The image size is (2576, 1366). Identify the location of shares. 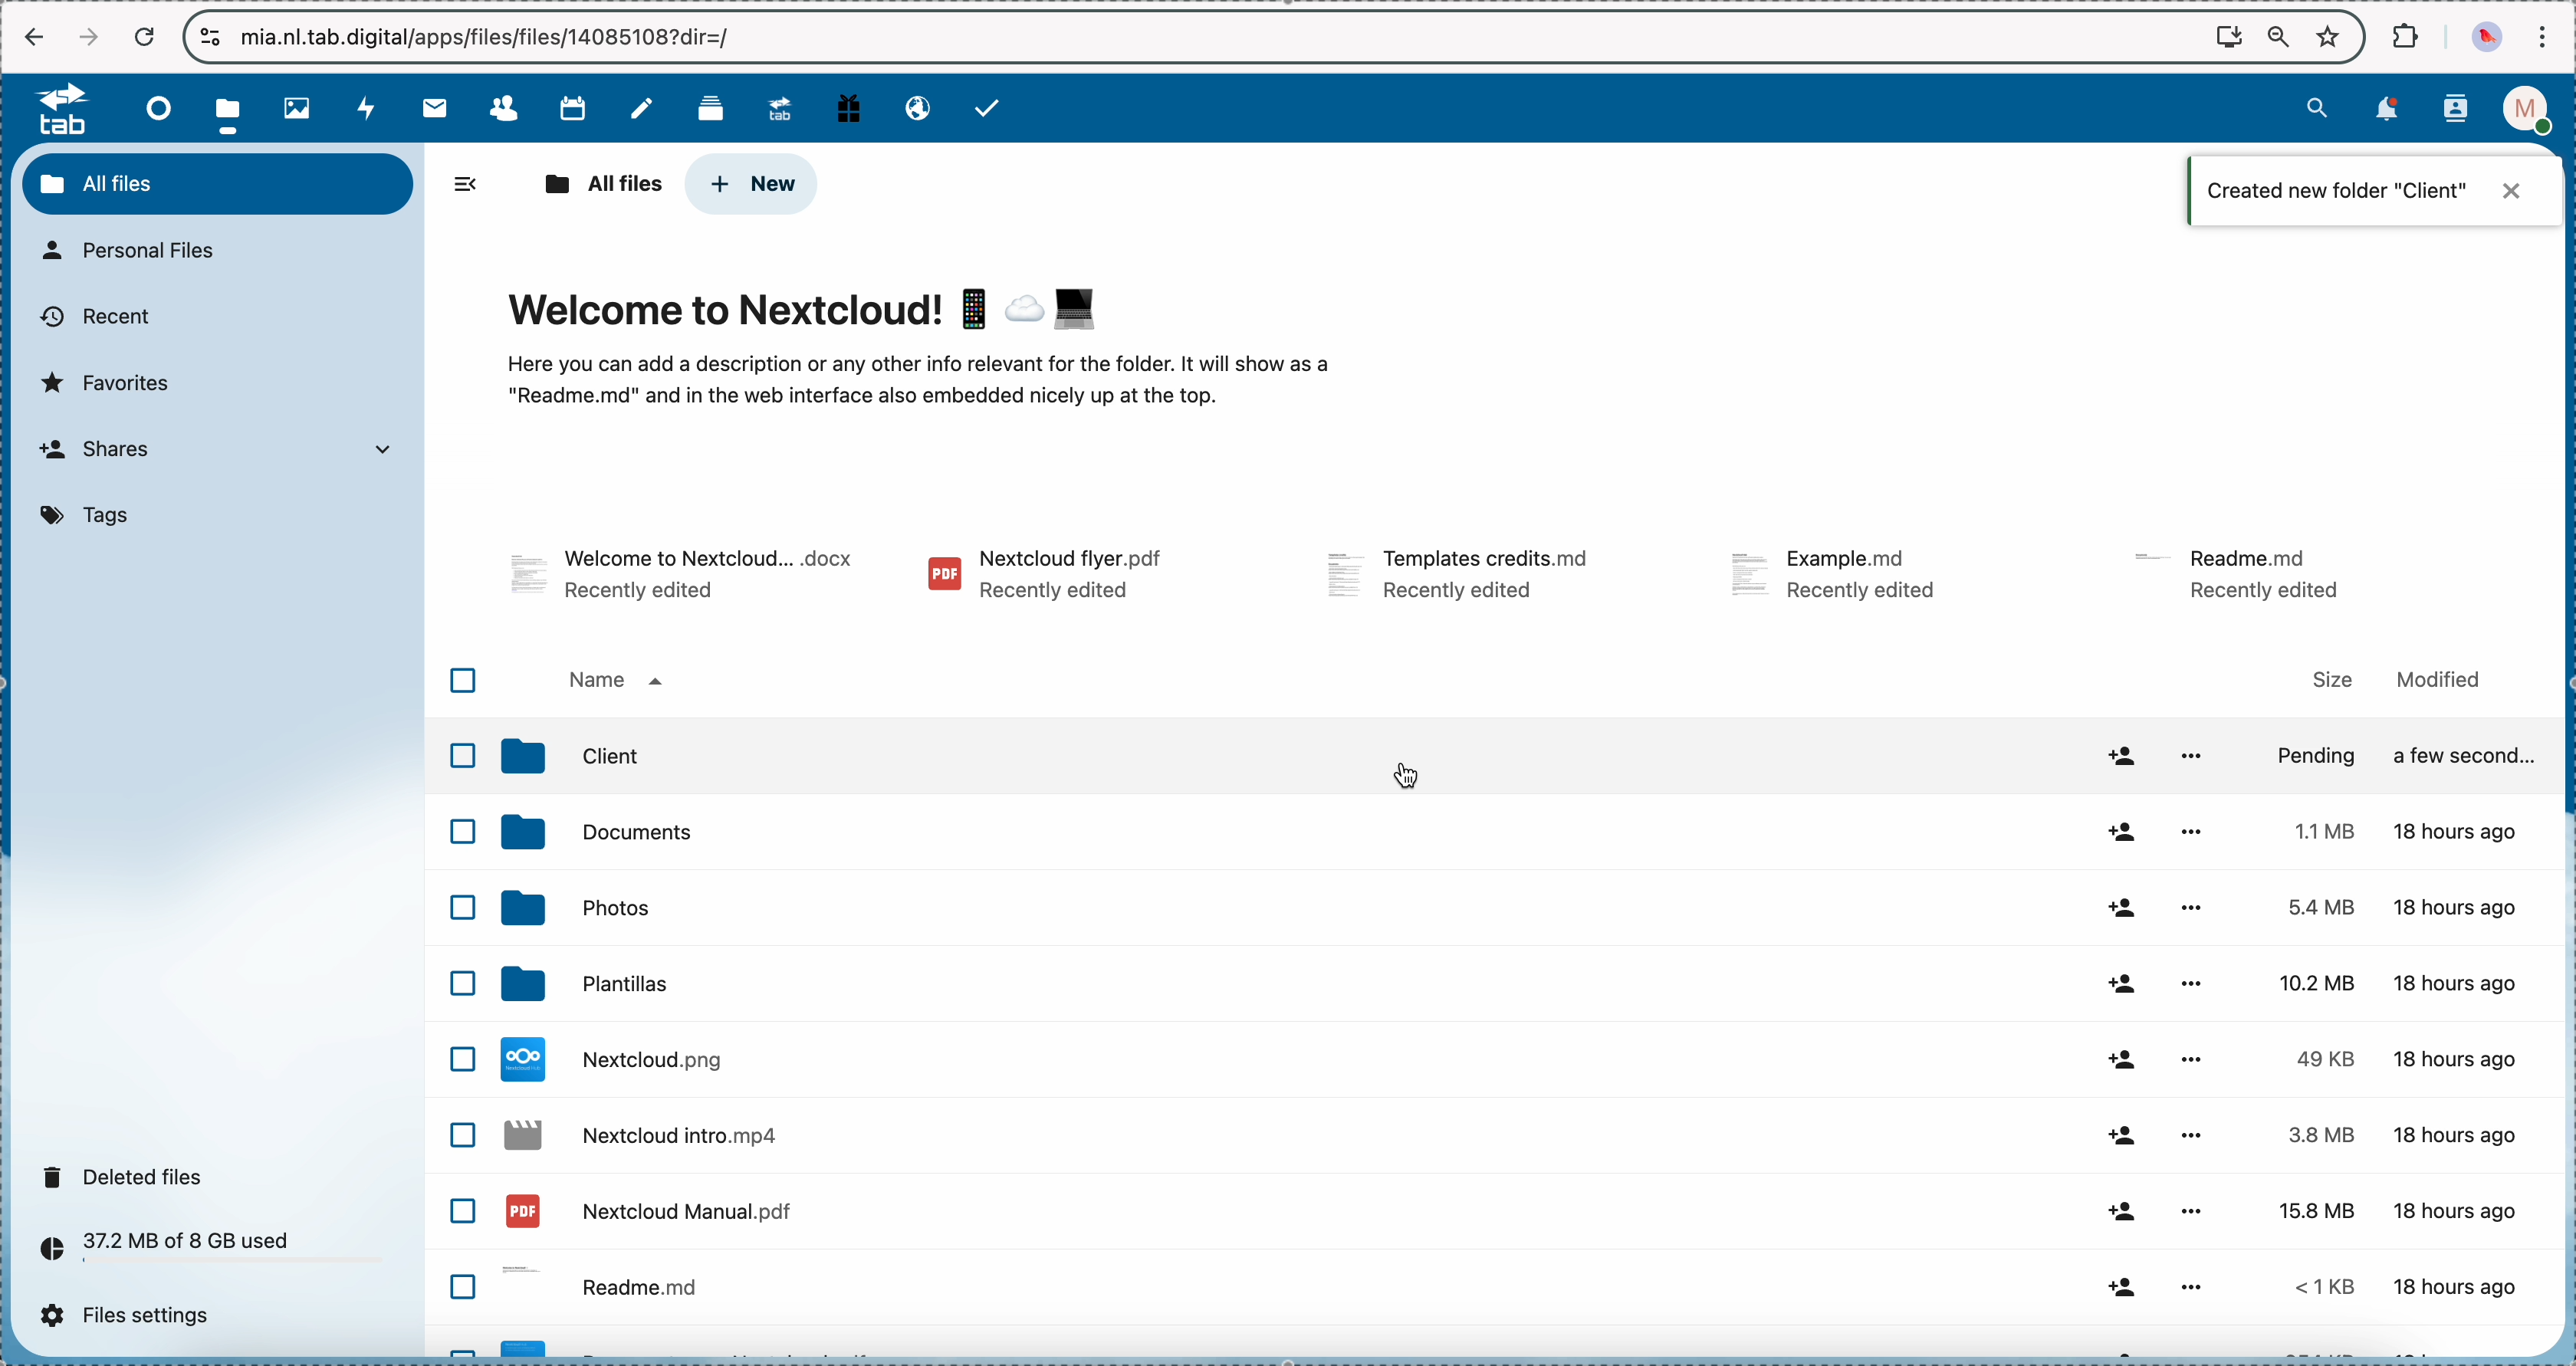
(213, 453).